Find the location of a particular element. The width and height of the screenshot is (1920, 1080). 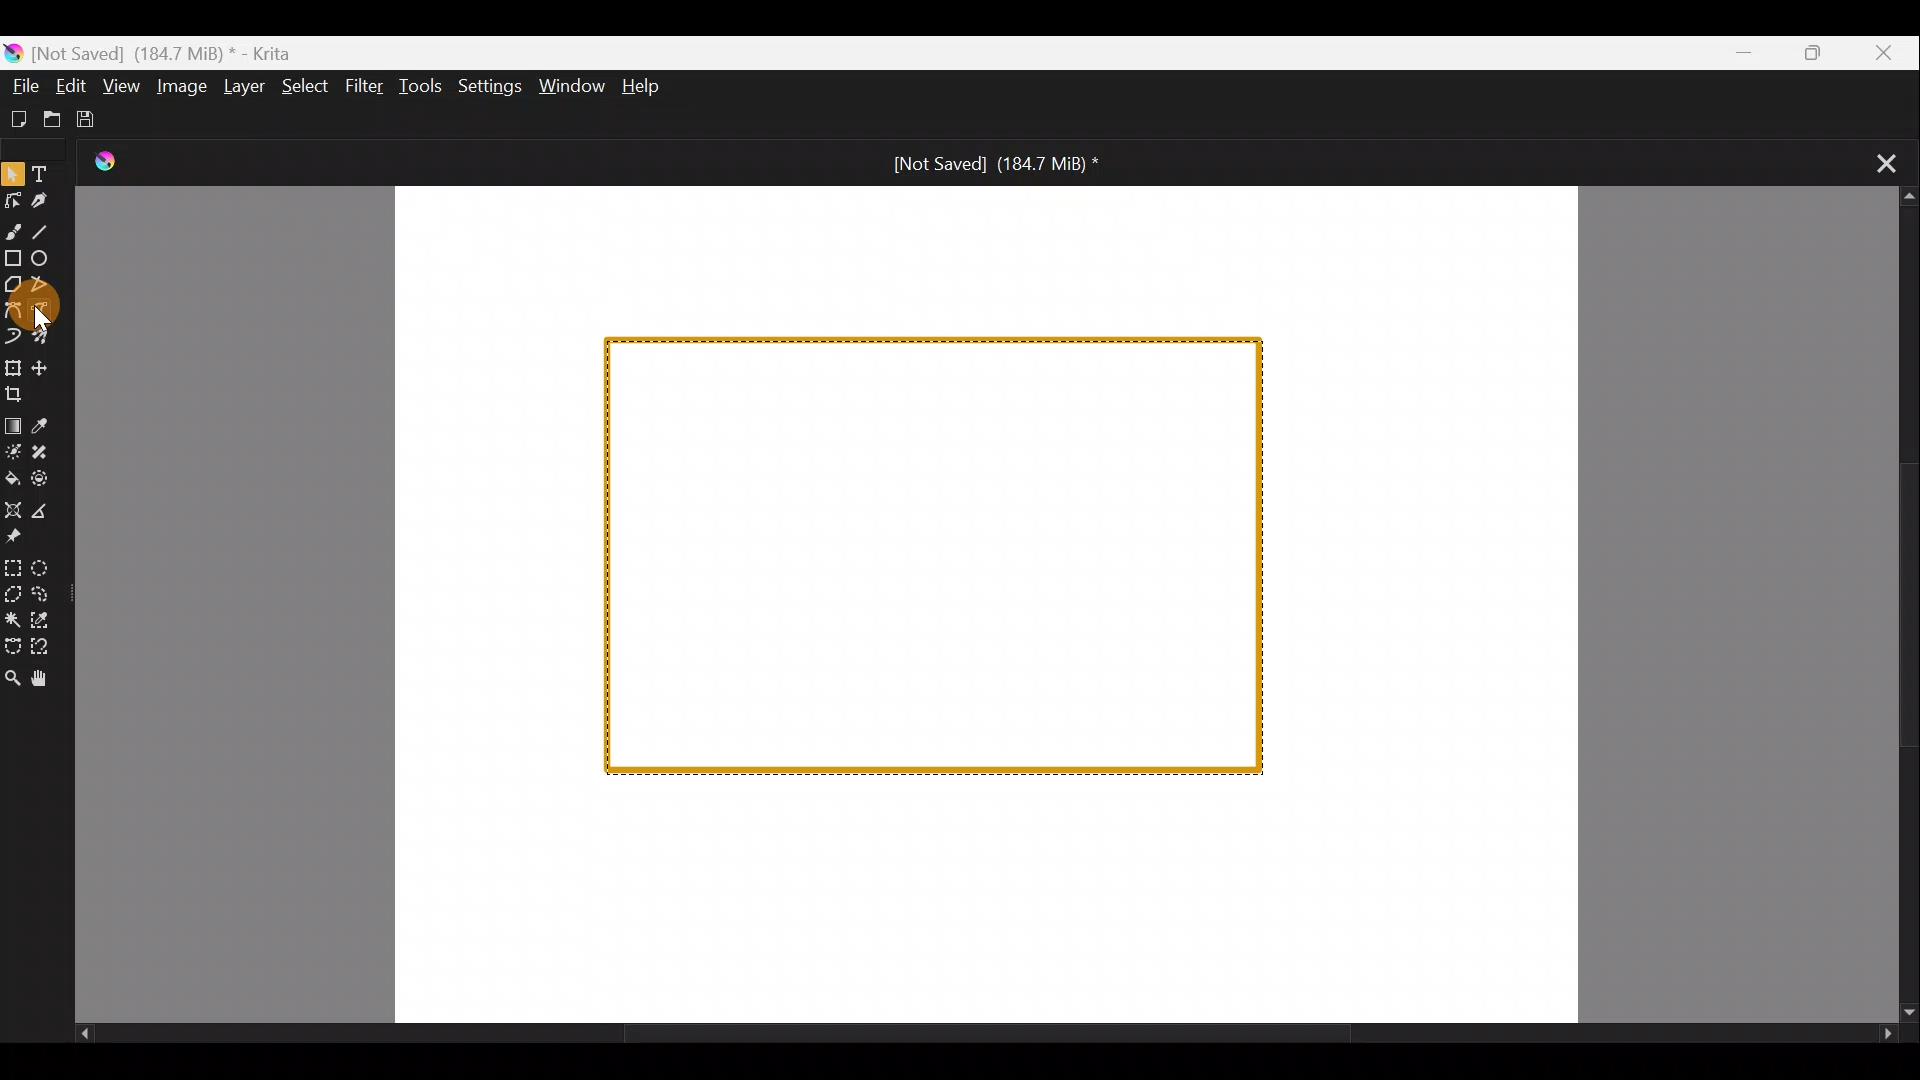

Edit is located at coordinates (62, 85).